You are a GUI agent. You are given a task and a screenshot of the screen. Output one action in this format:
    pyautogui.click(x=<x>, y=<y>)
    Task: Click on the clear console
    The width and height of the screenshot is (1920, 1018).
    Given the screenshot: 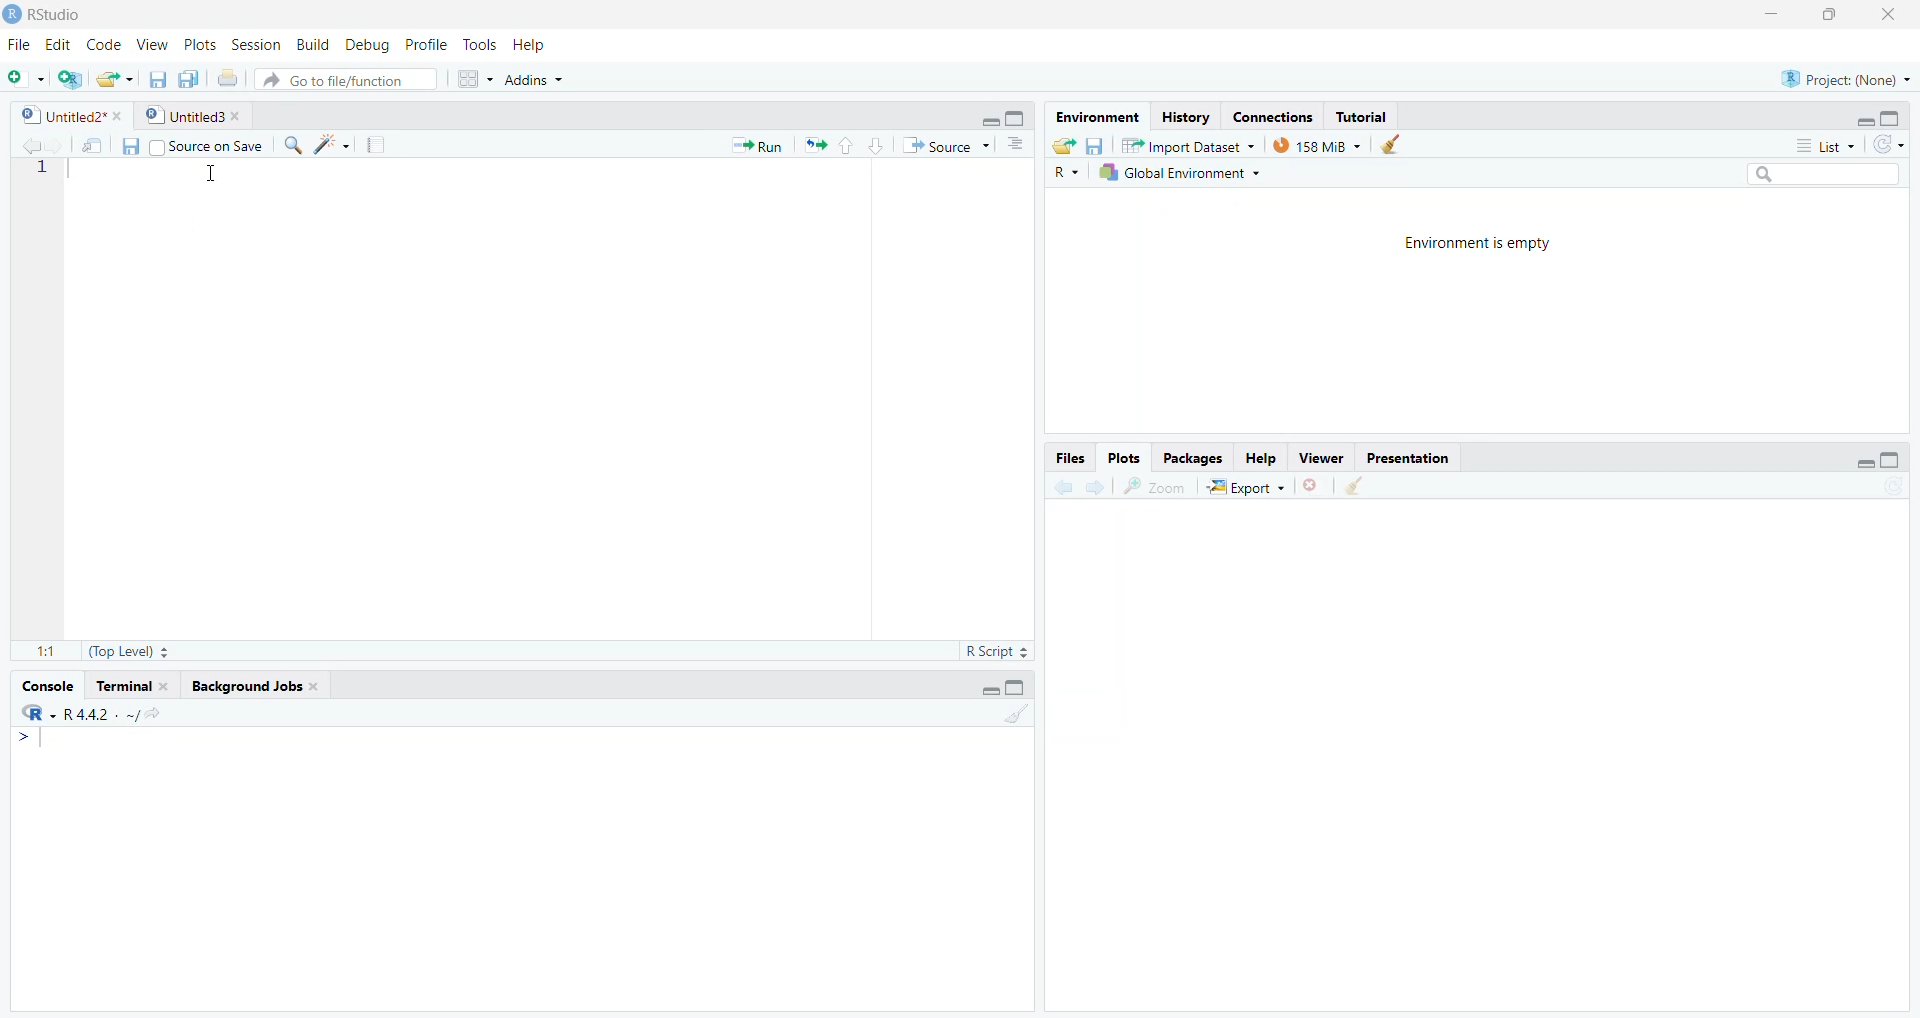 What is the action you would take?
    pyautogui.click(x=1015, y=716)
    